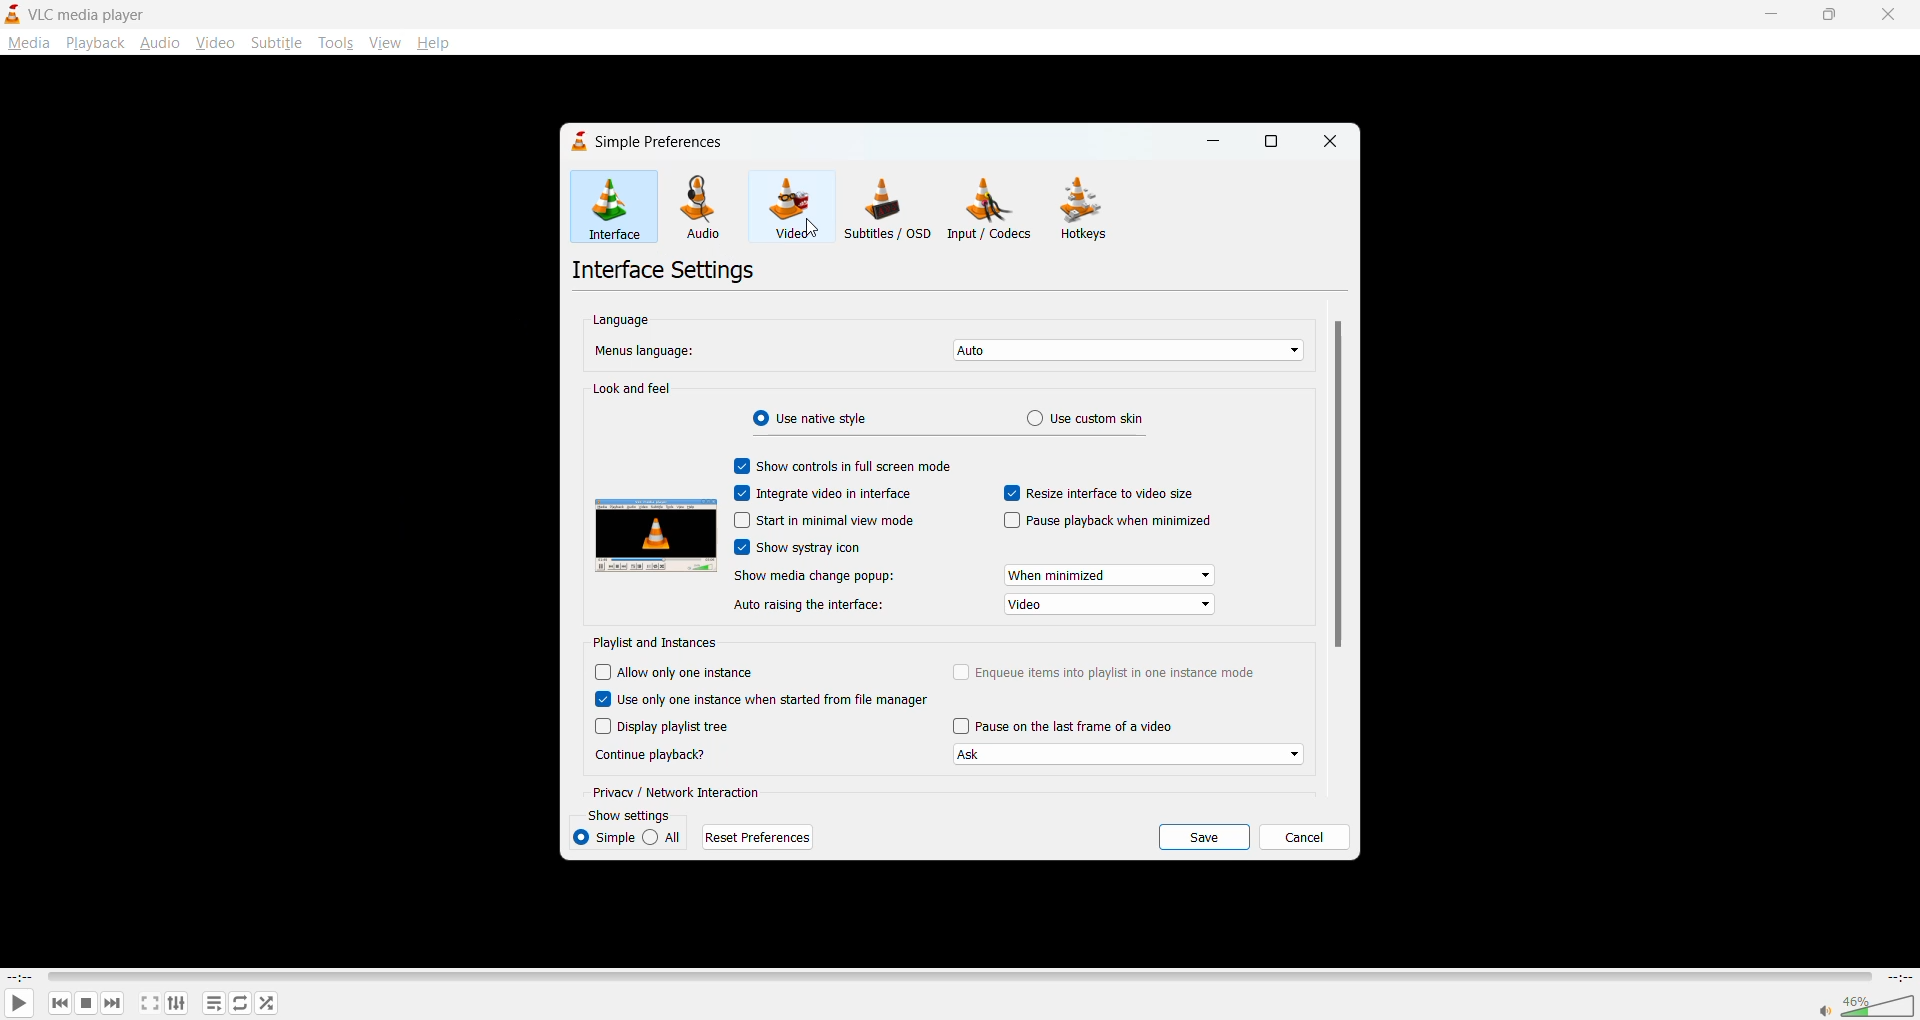 Image resolution: width=1920 pixels, height=1020 pixels. I want to click on loop, so click(241, 1003).